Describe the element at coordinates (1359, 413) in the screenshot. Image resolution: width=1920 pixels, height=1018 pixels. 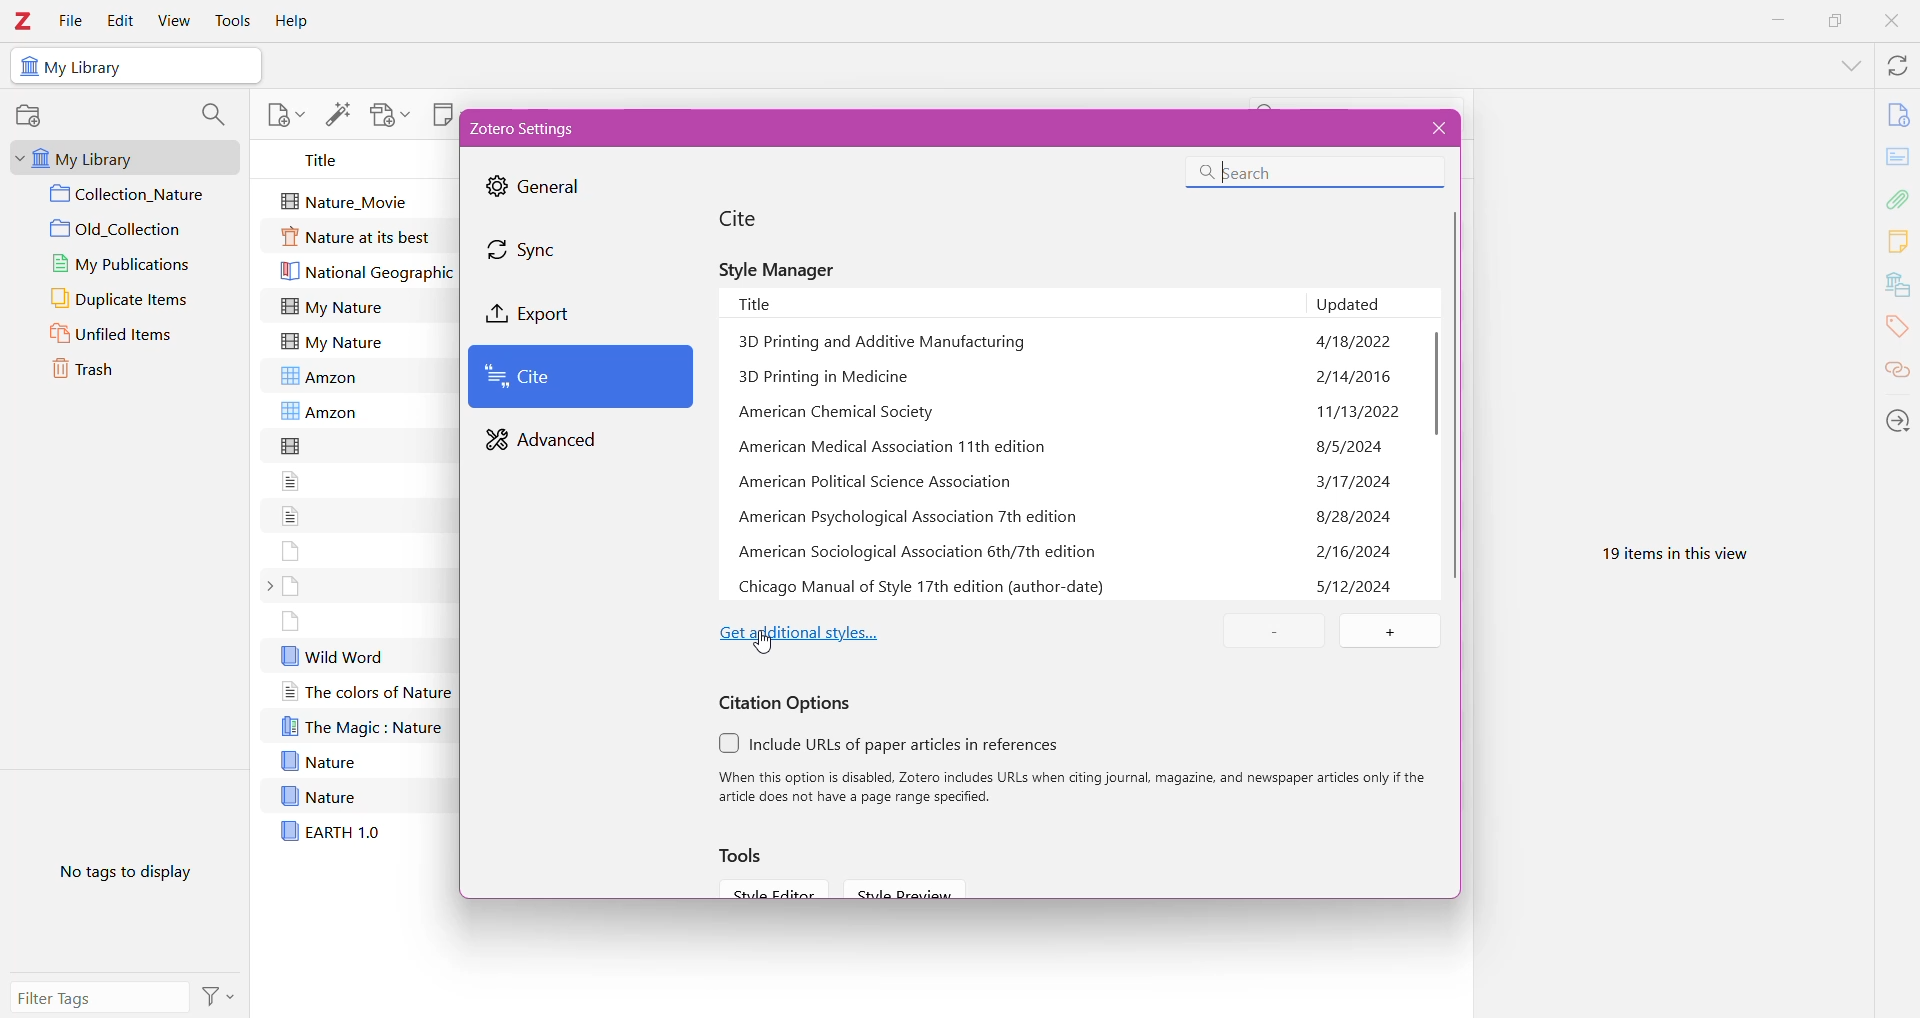
I see `11/13/2022` at that location.